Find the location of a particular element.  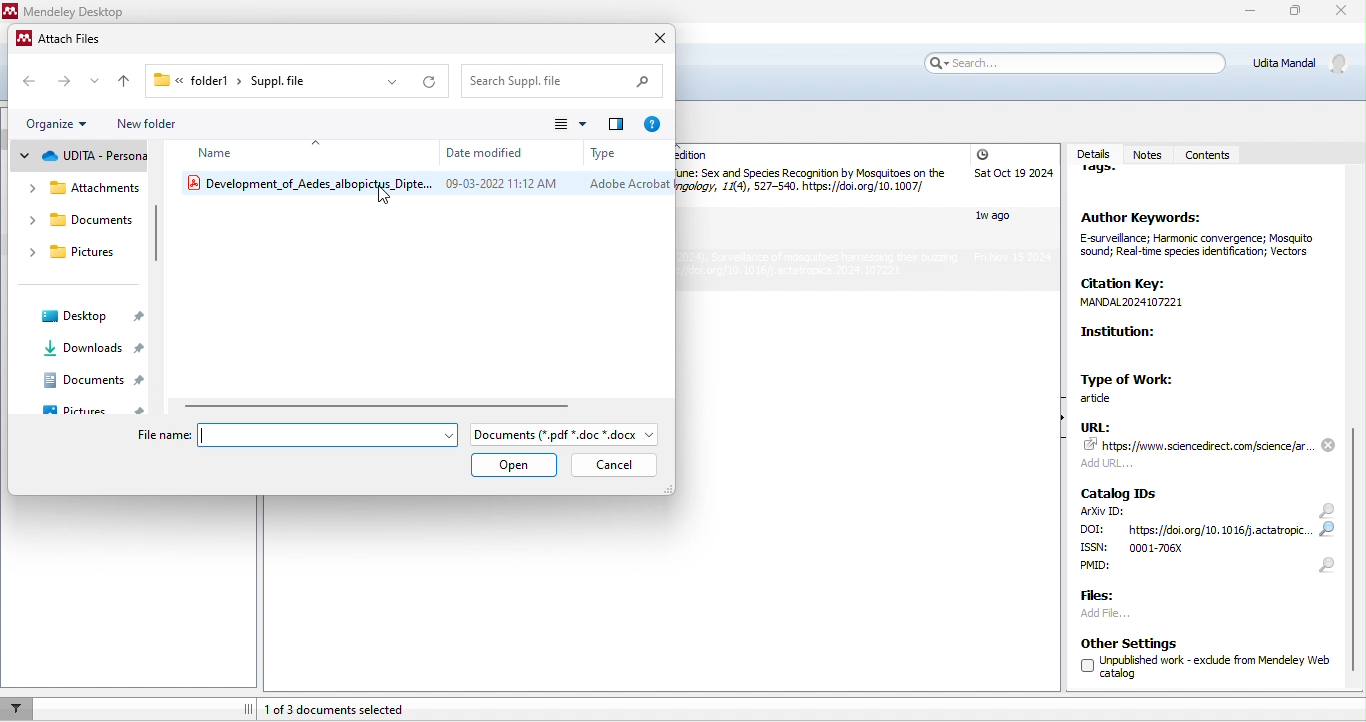

notes is located at coordinates (1147, 147).